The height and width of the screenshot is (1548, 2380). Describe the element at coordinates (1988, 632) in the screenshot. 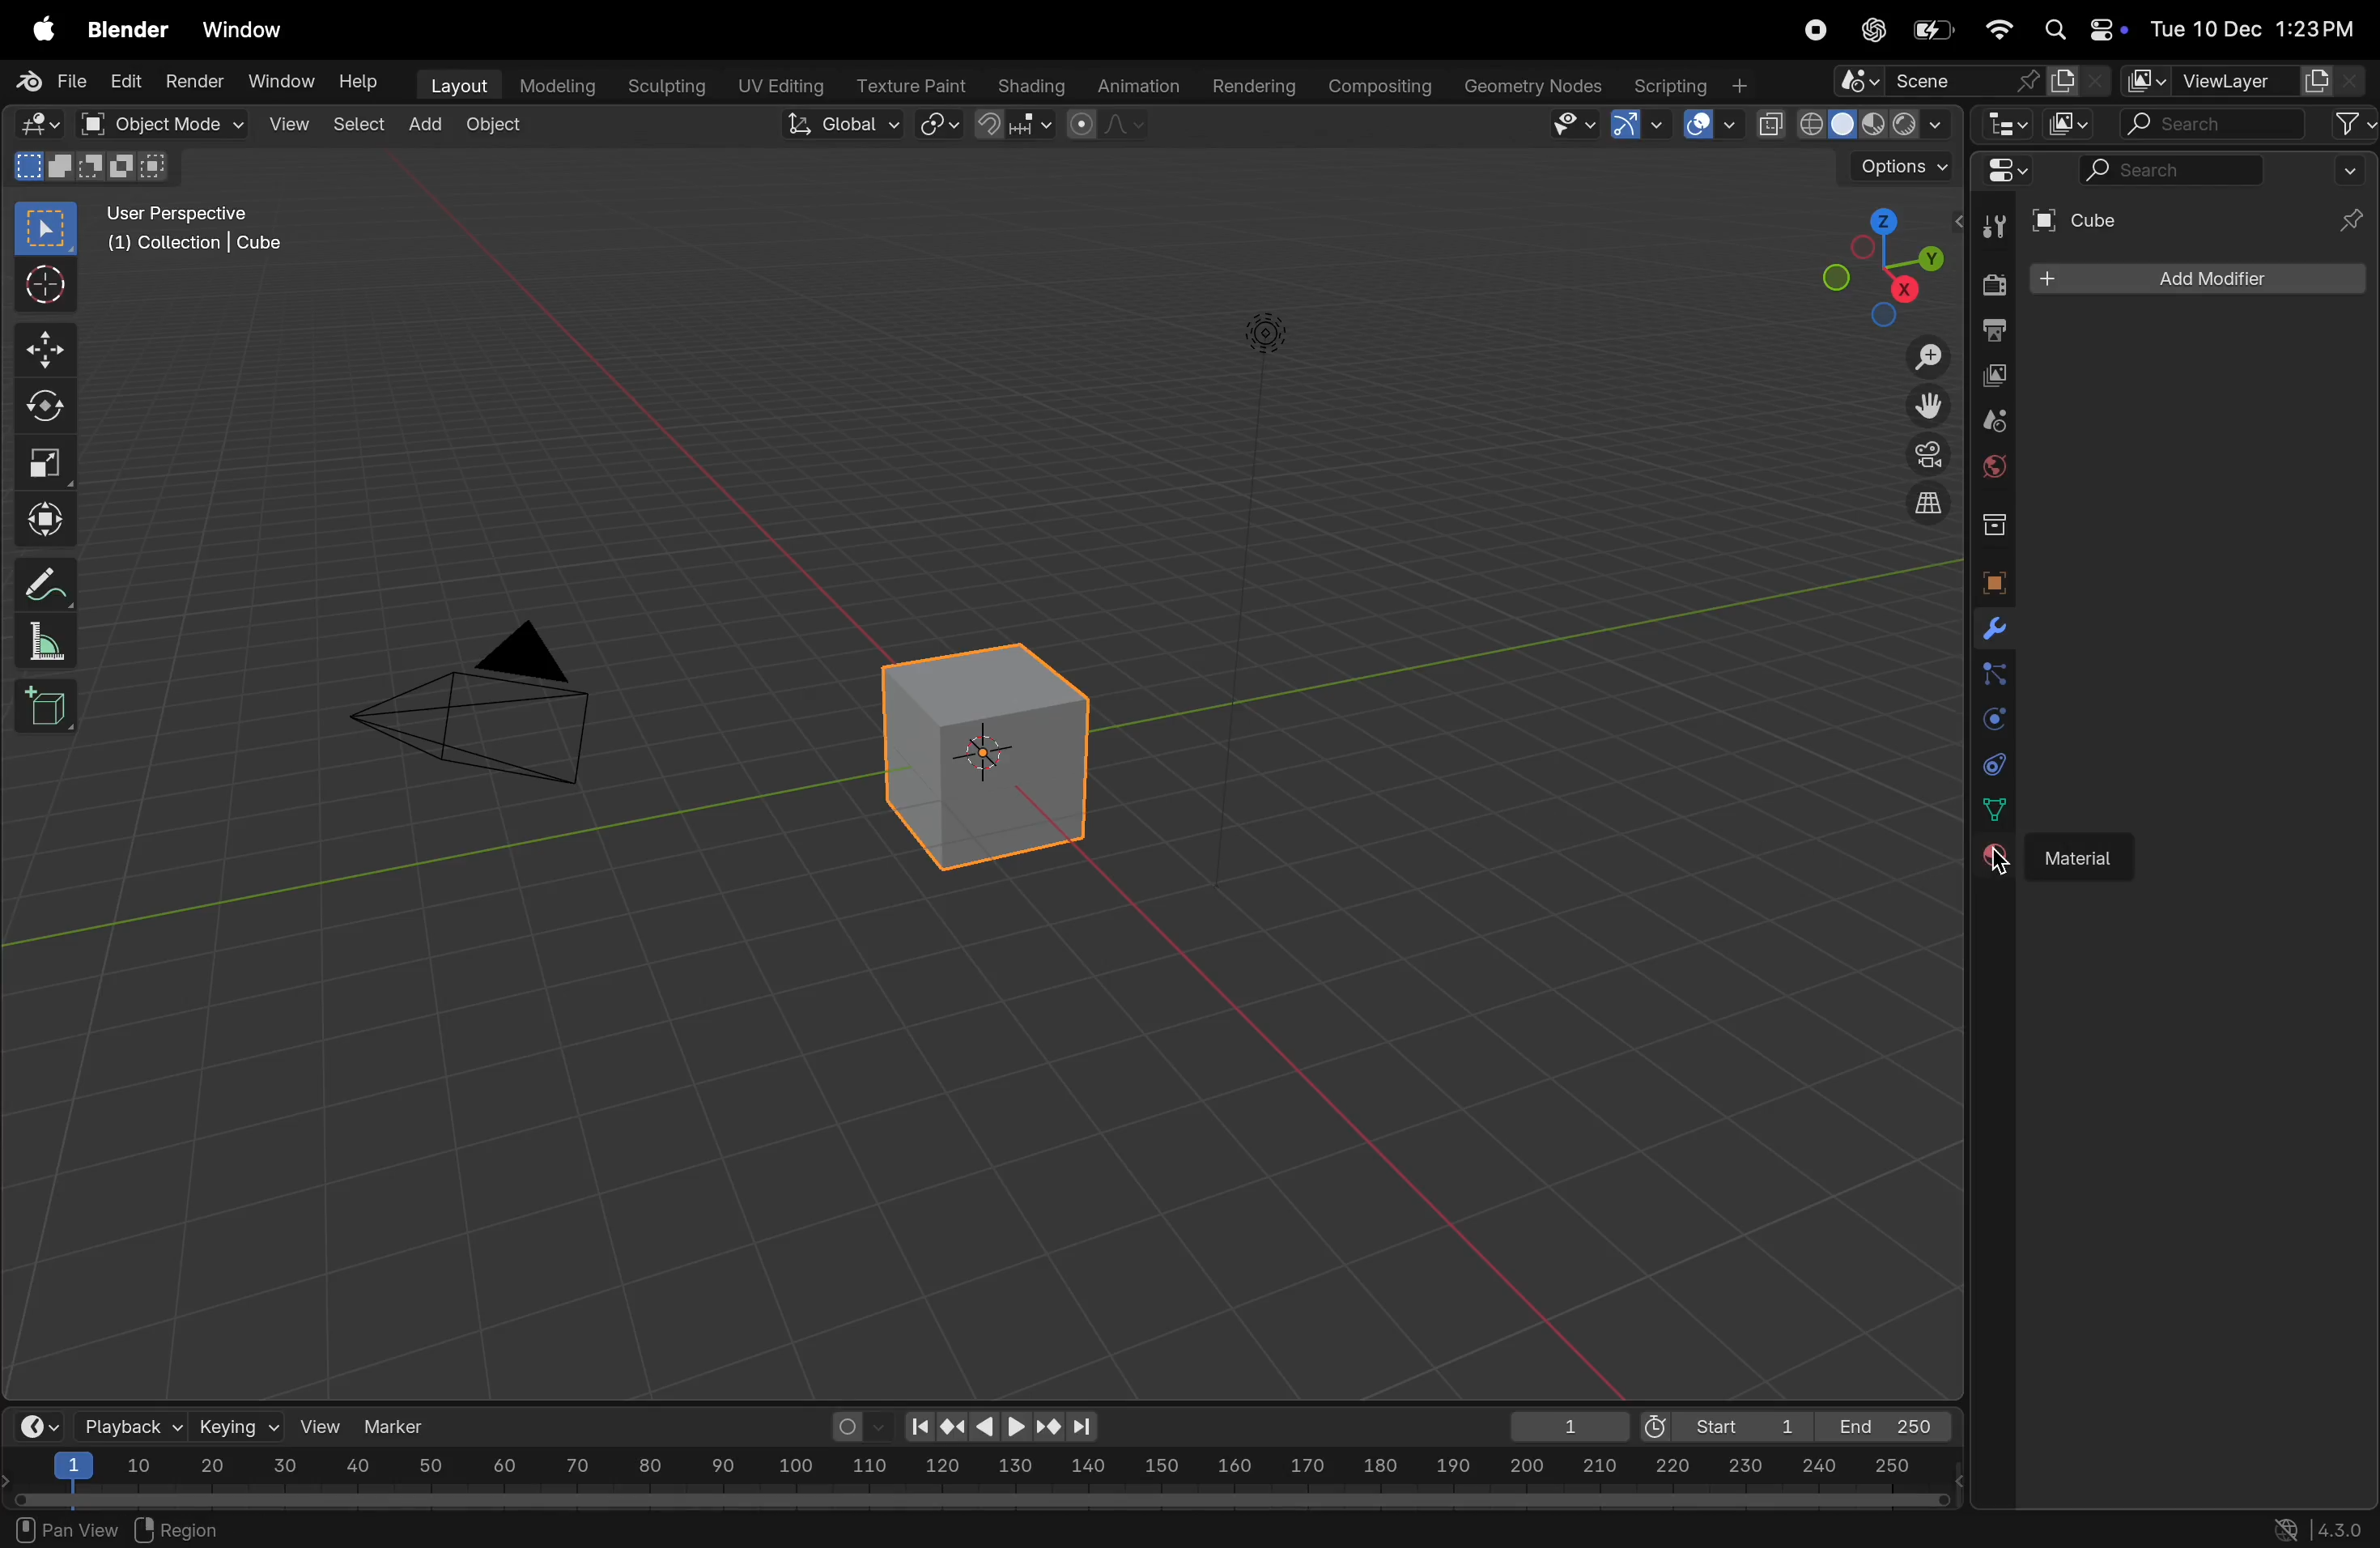

I see `modifiers` at that location.